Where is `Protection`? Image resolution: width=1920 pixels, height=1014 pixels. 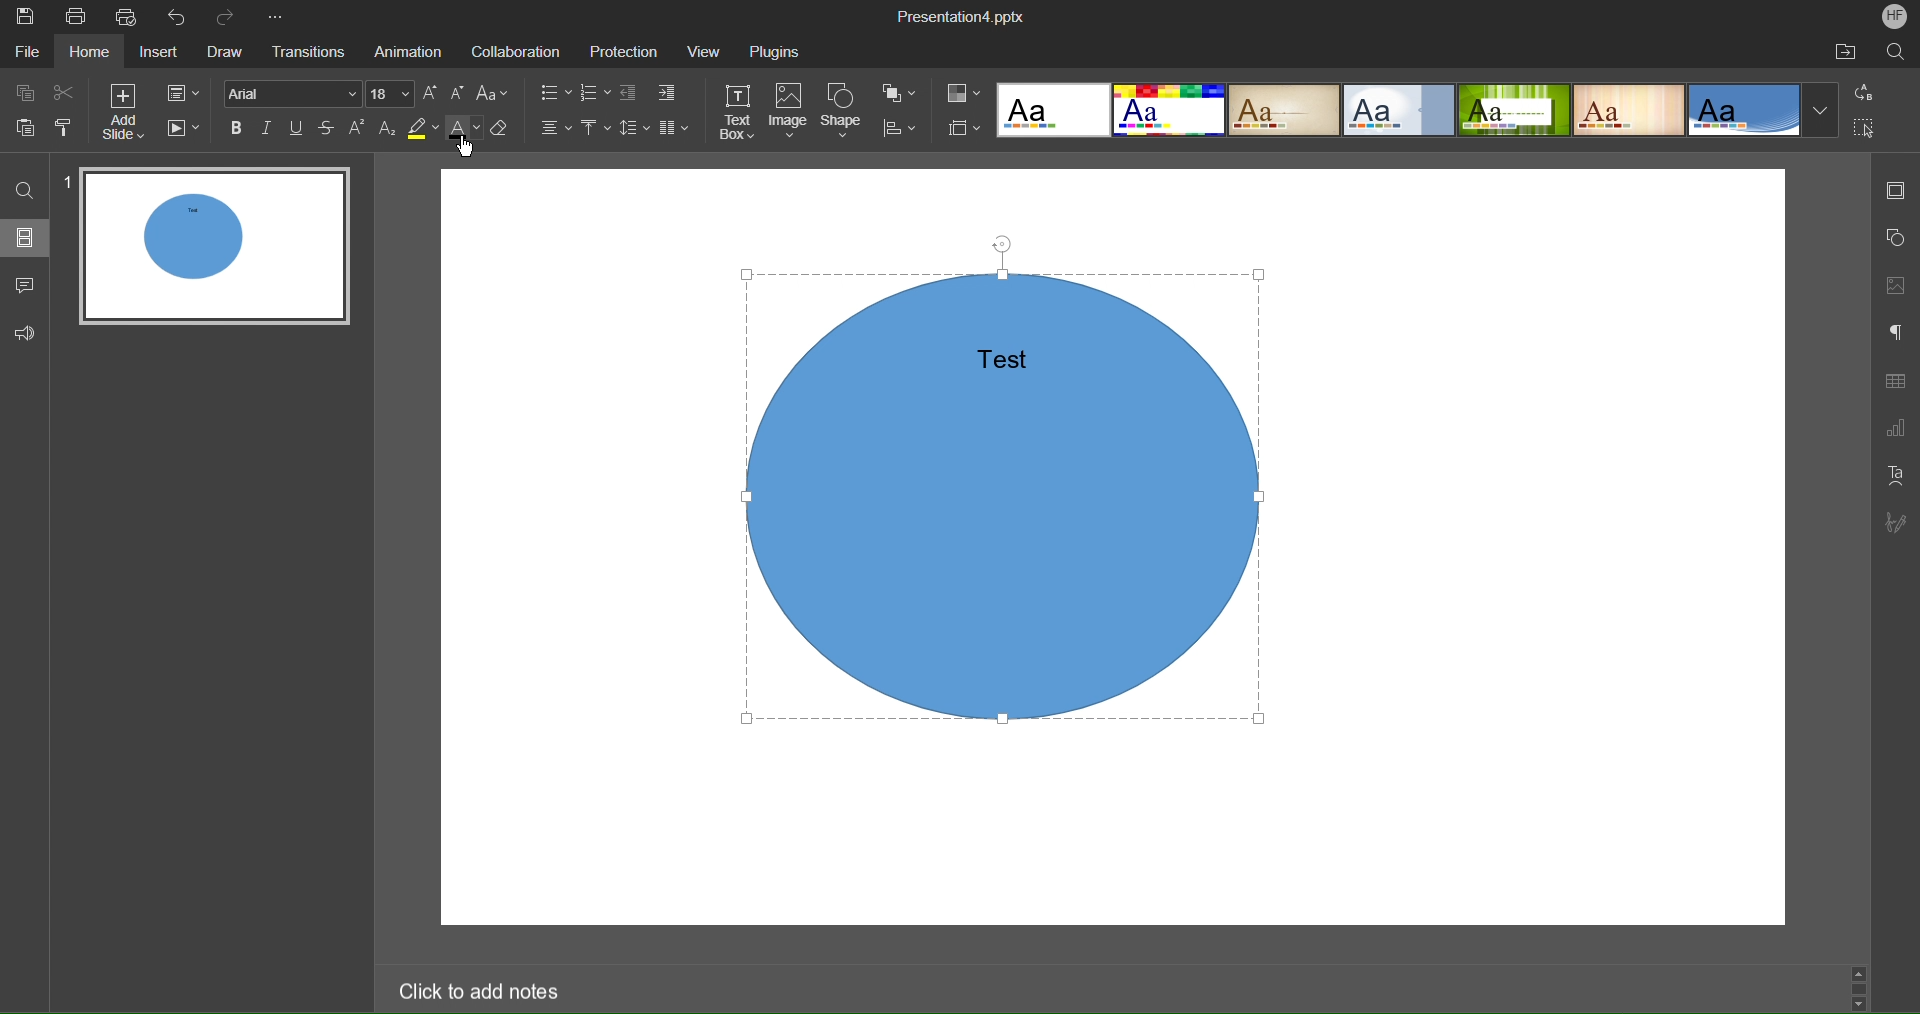
Protection is located at coordinates (622, 51).